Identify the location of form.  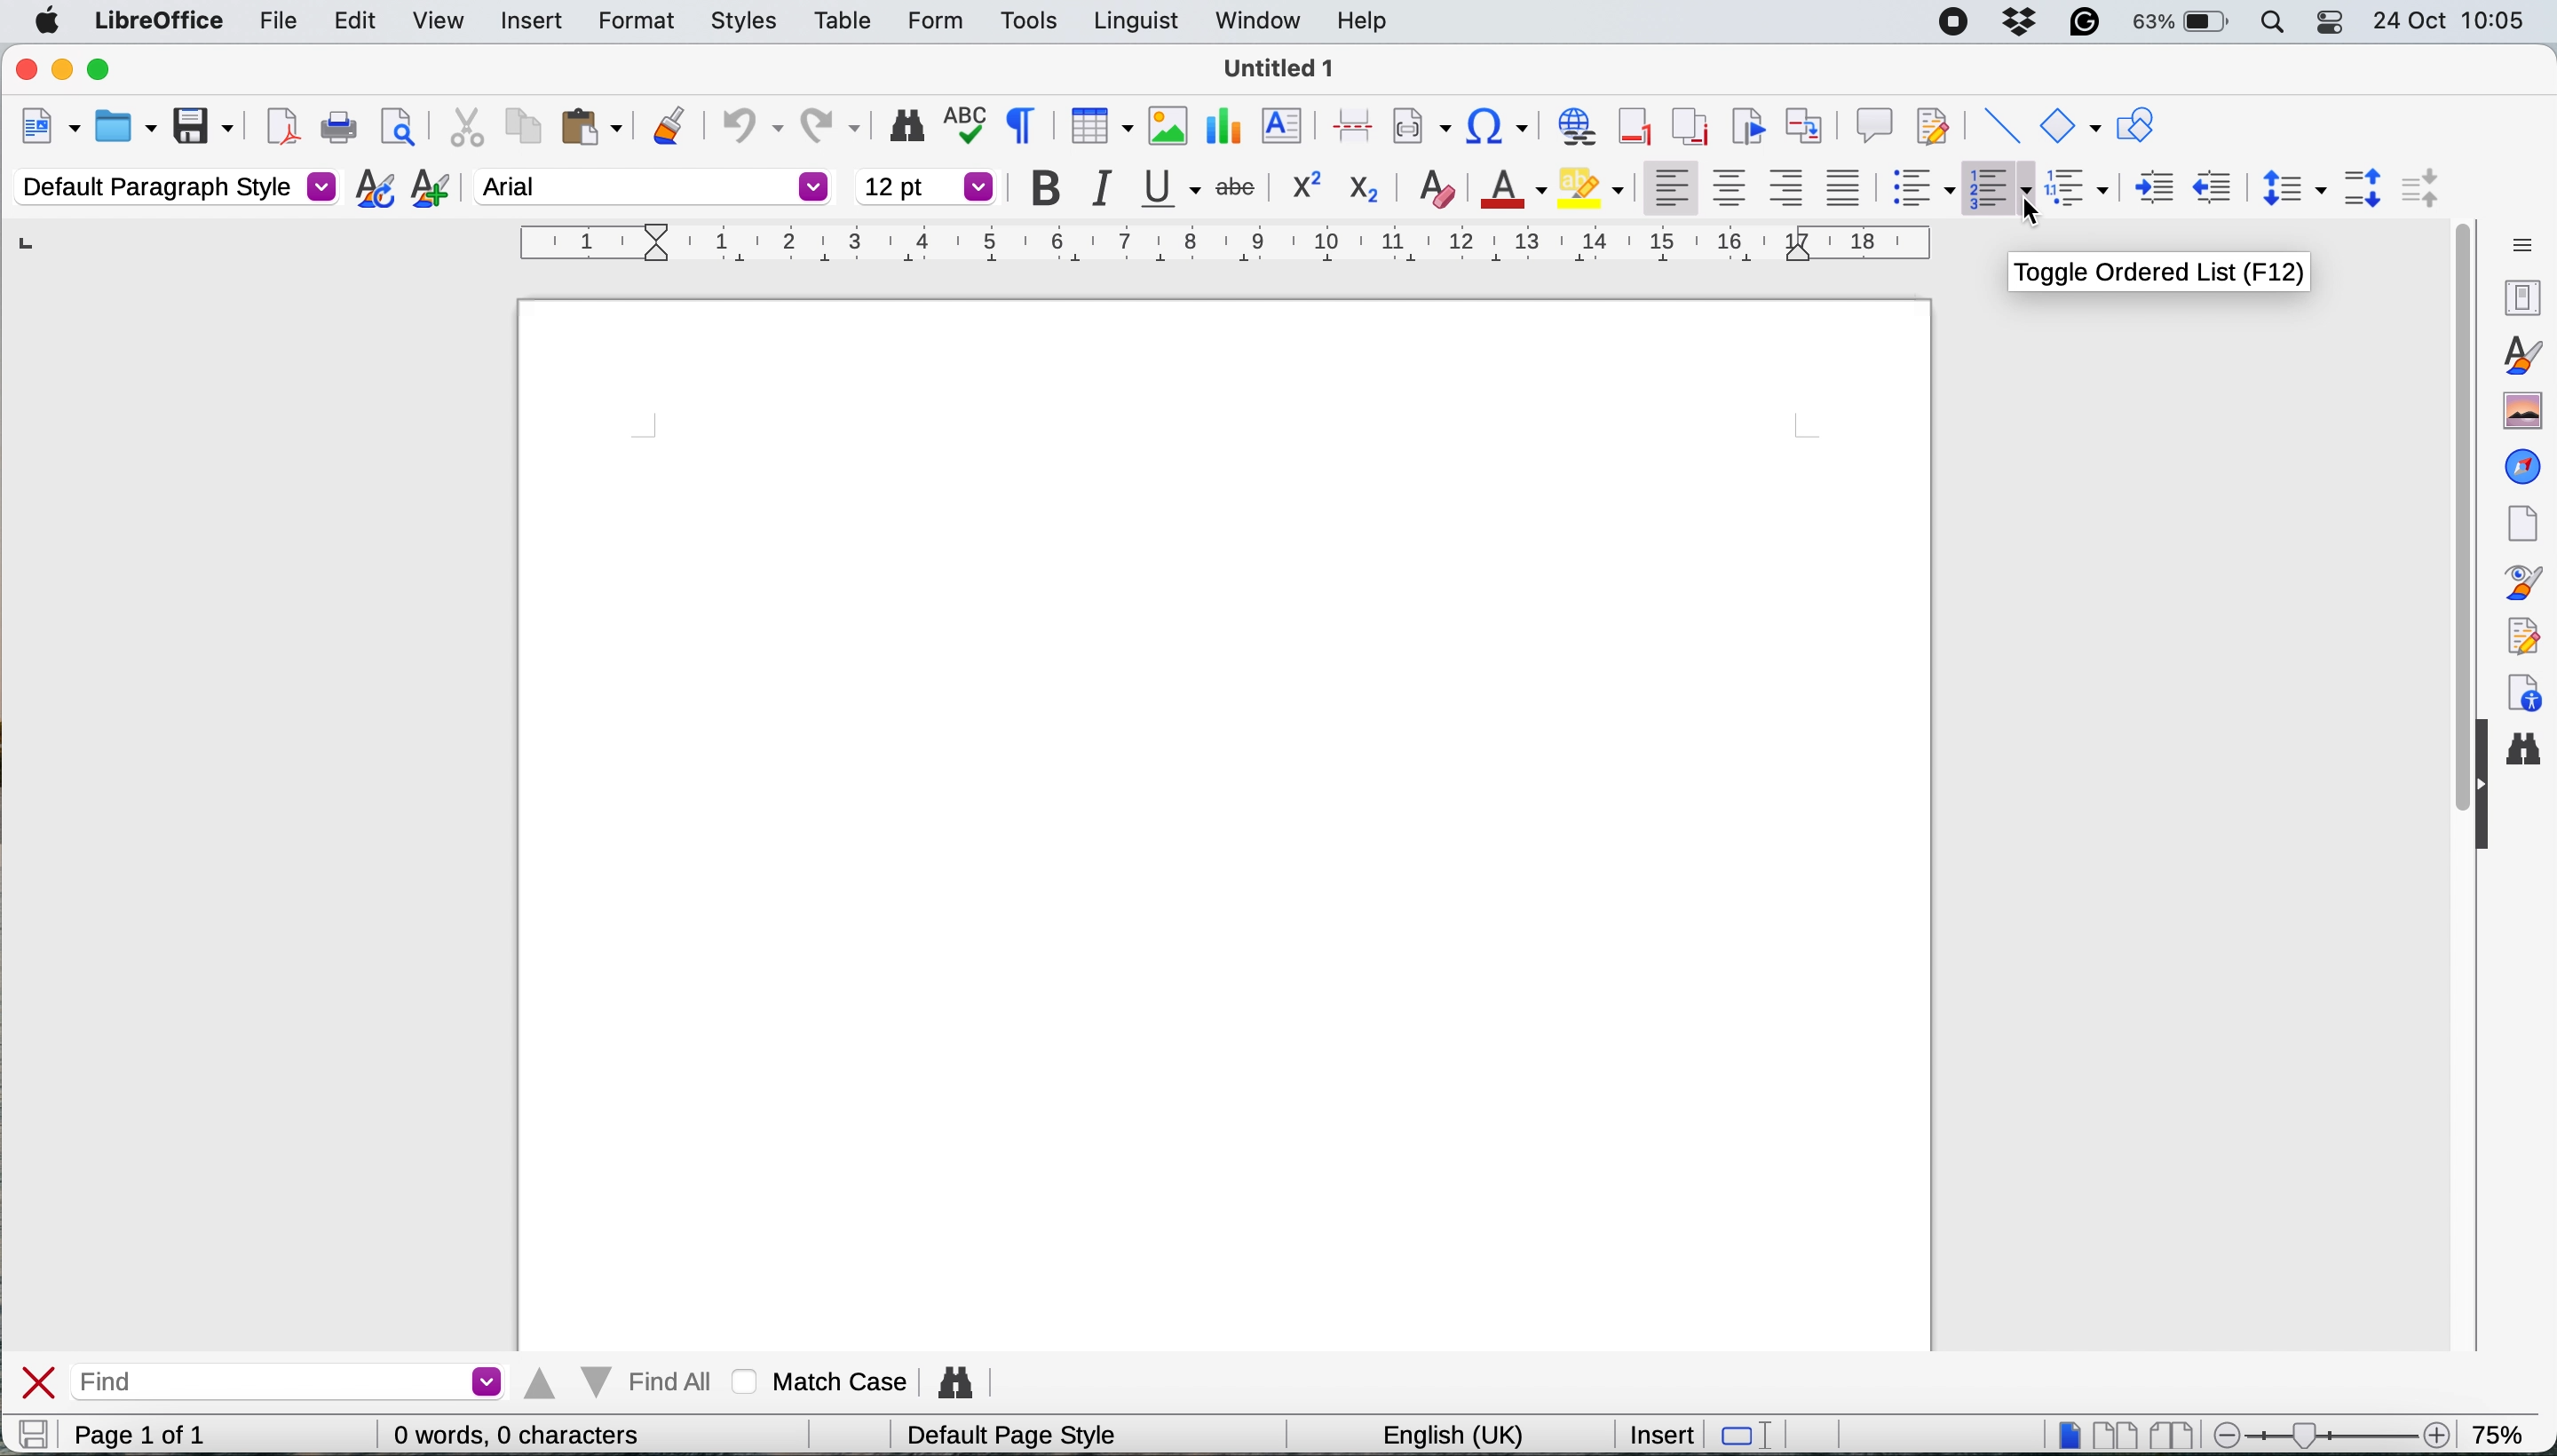
(929, 22).